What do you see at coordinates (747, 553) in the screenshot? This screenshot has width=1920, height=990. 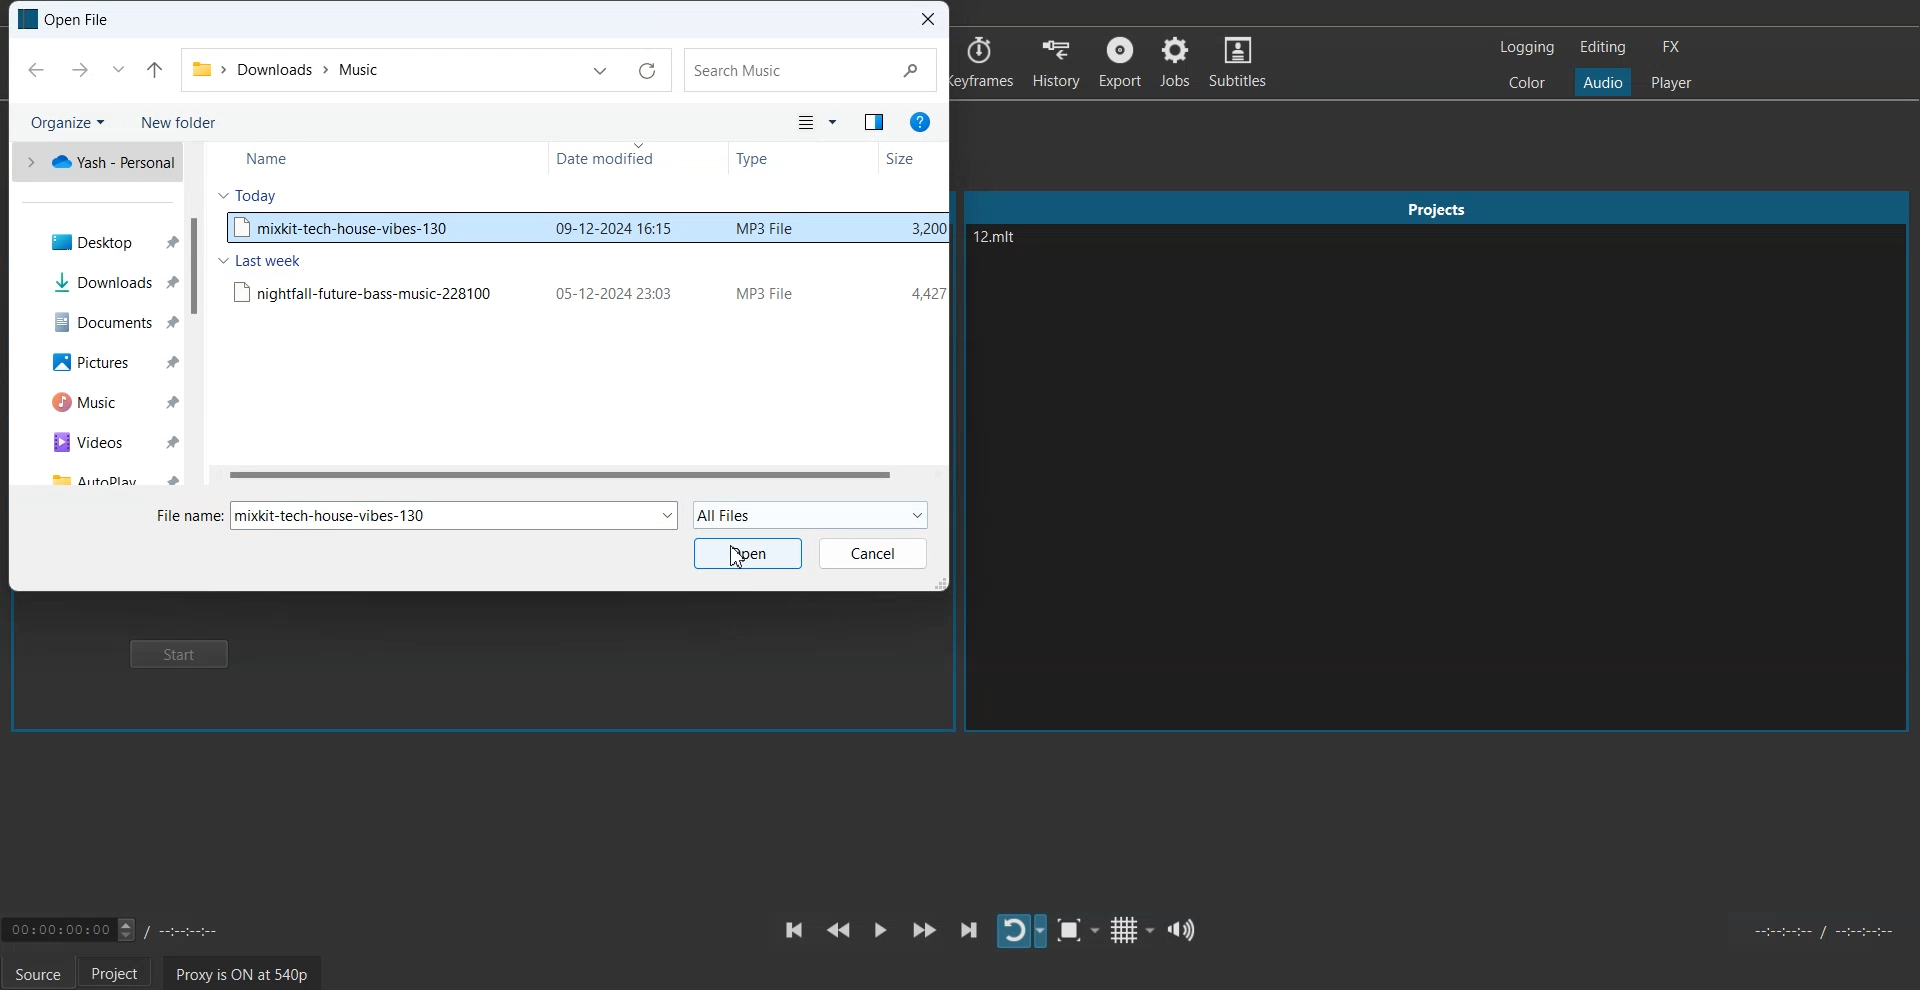 I see `Open` at bounding box center [747, 553].